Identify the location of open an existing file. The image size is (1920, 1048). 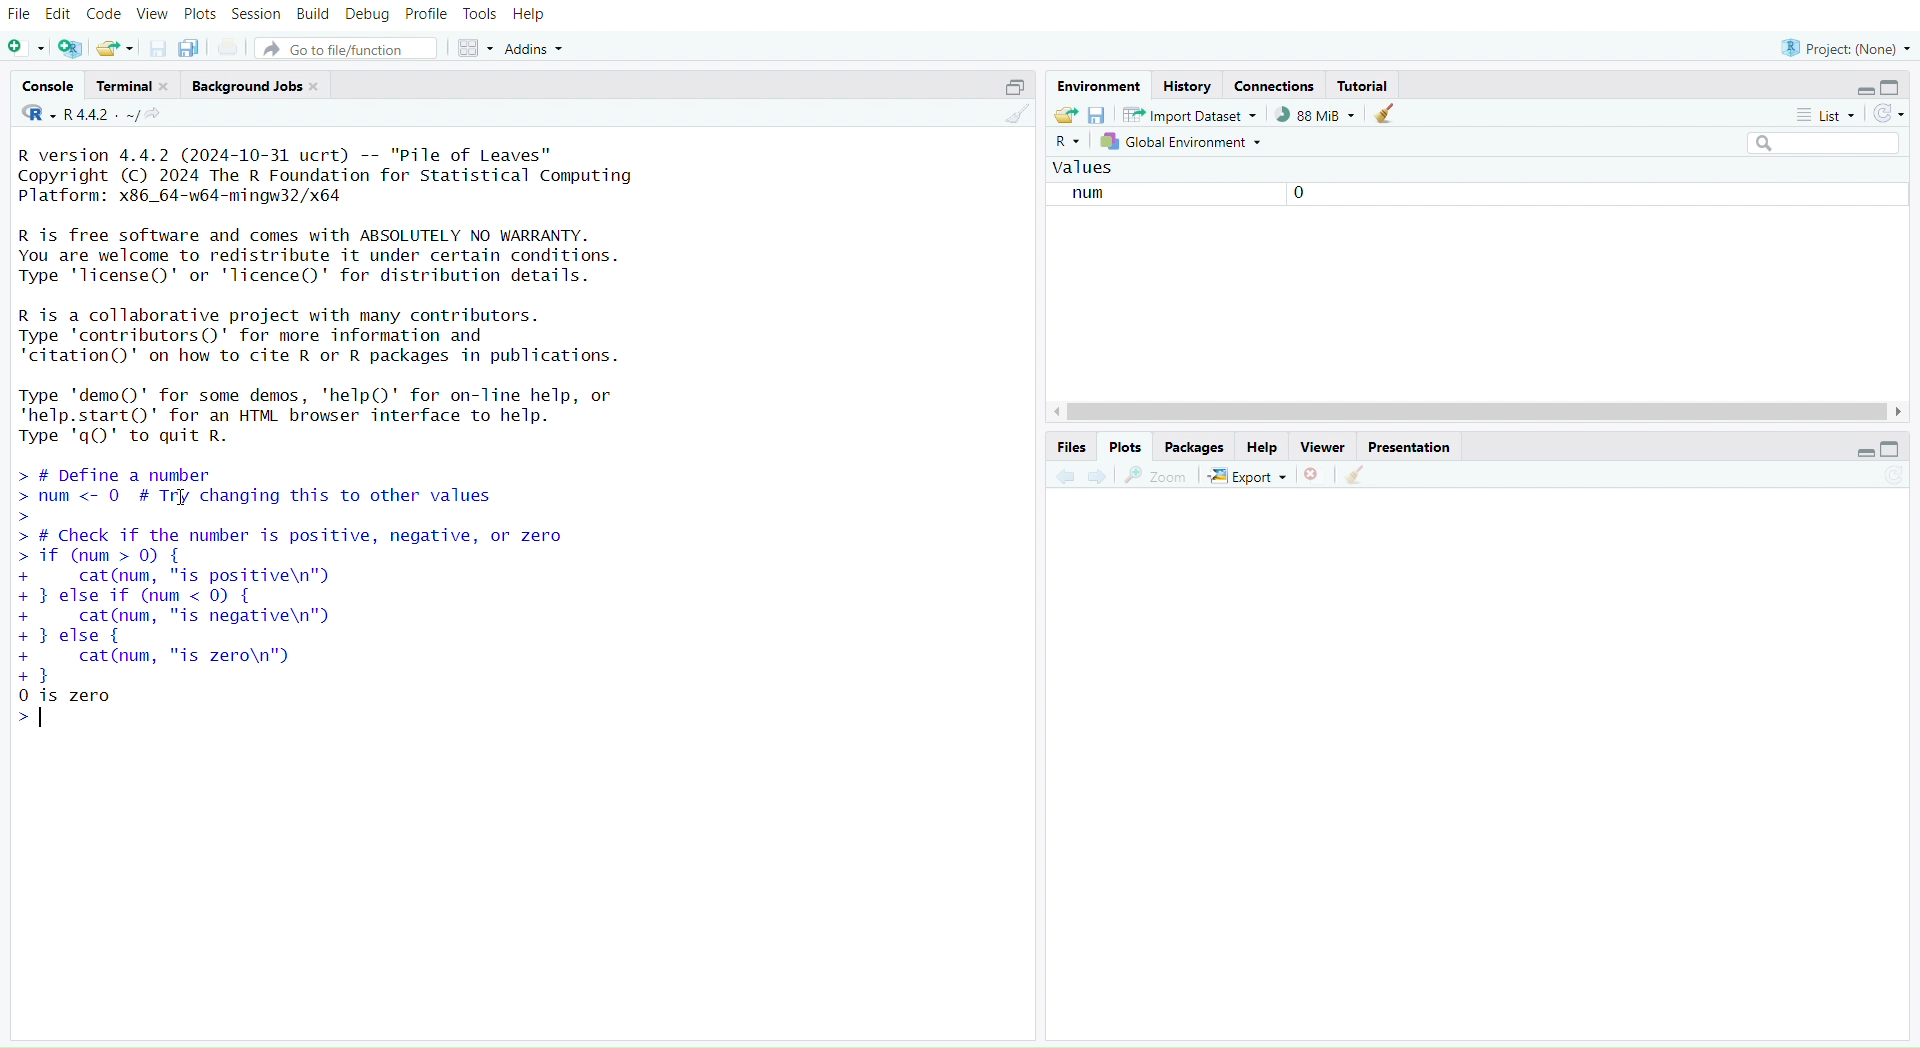
(116, 49).